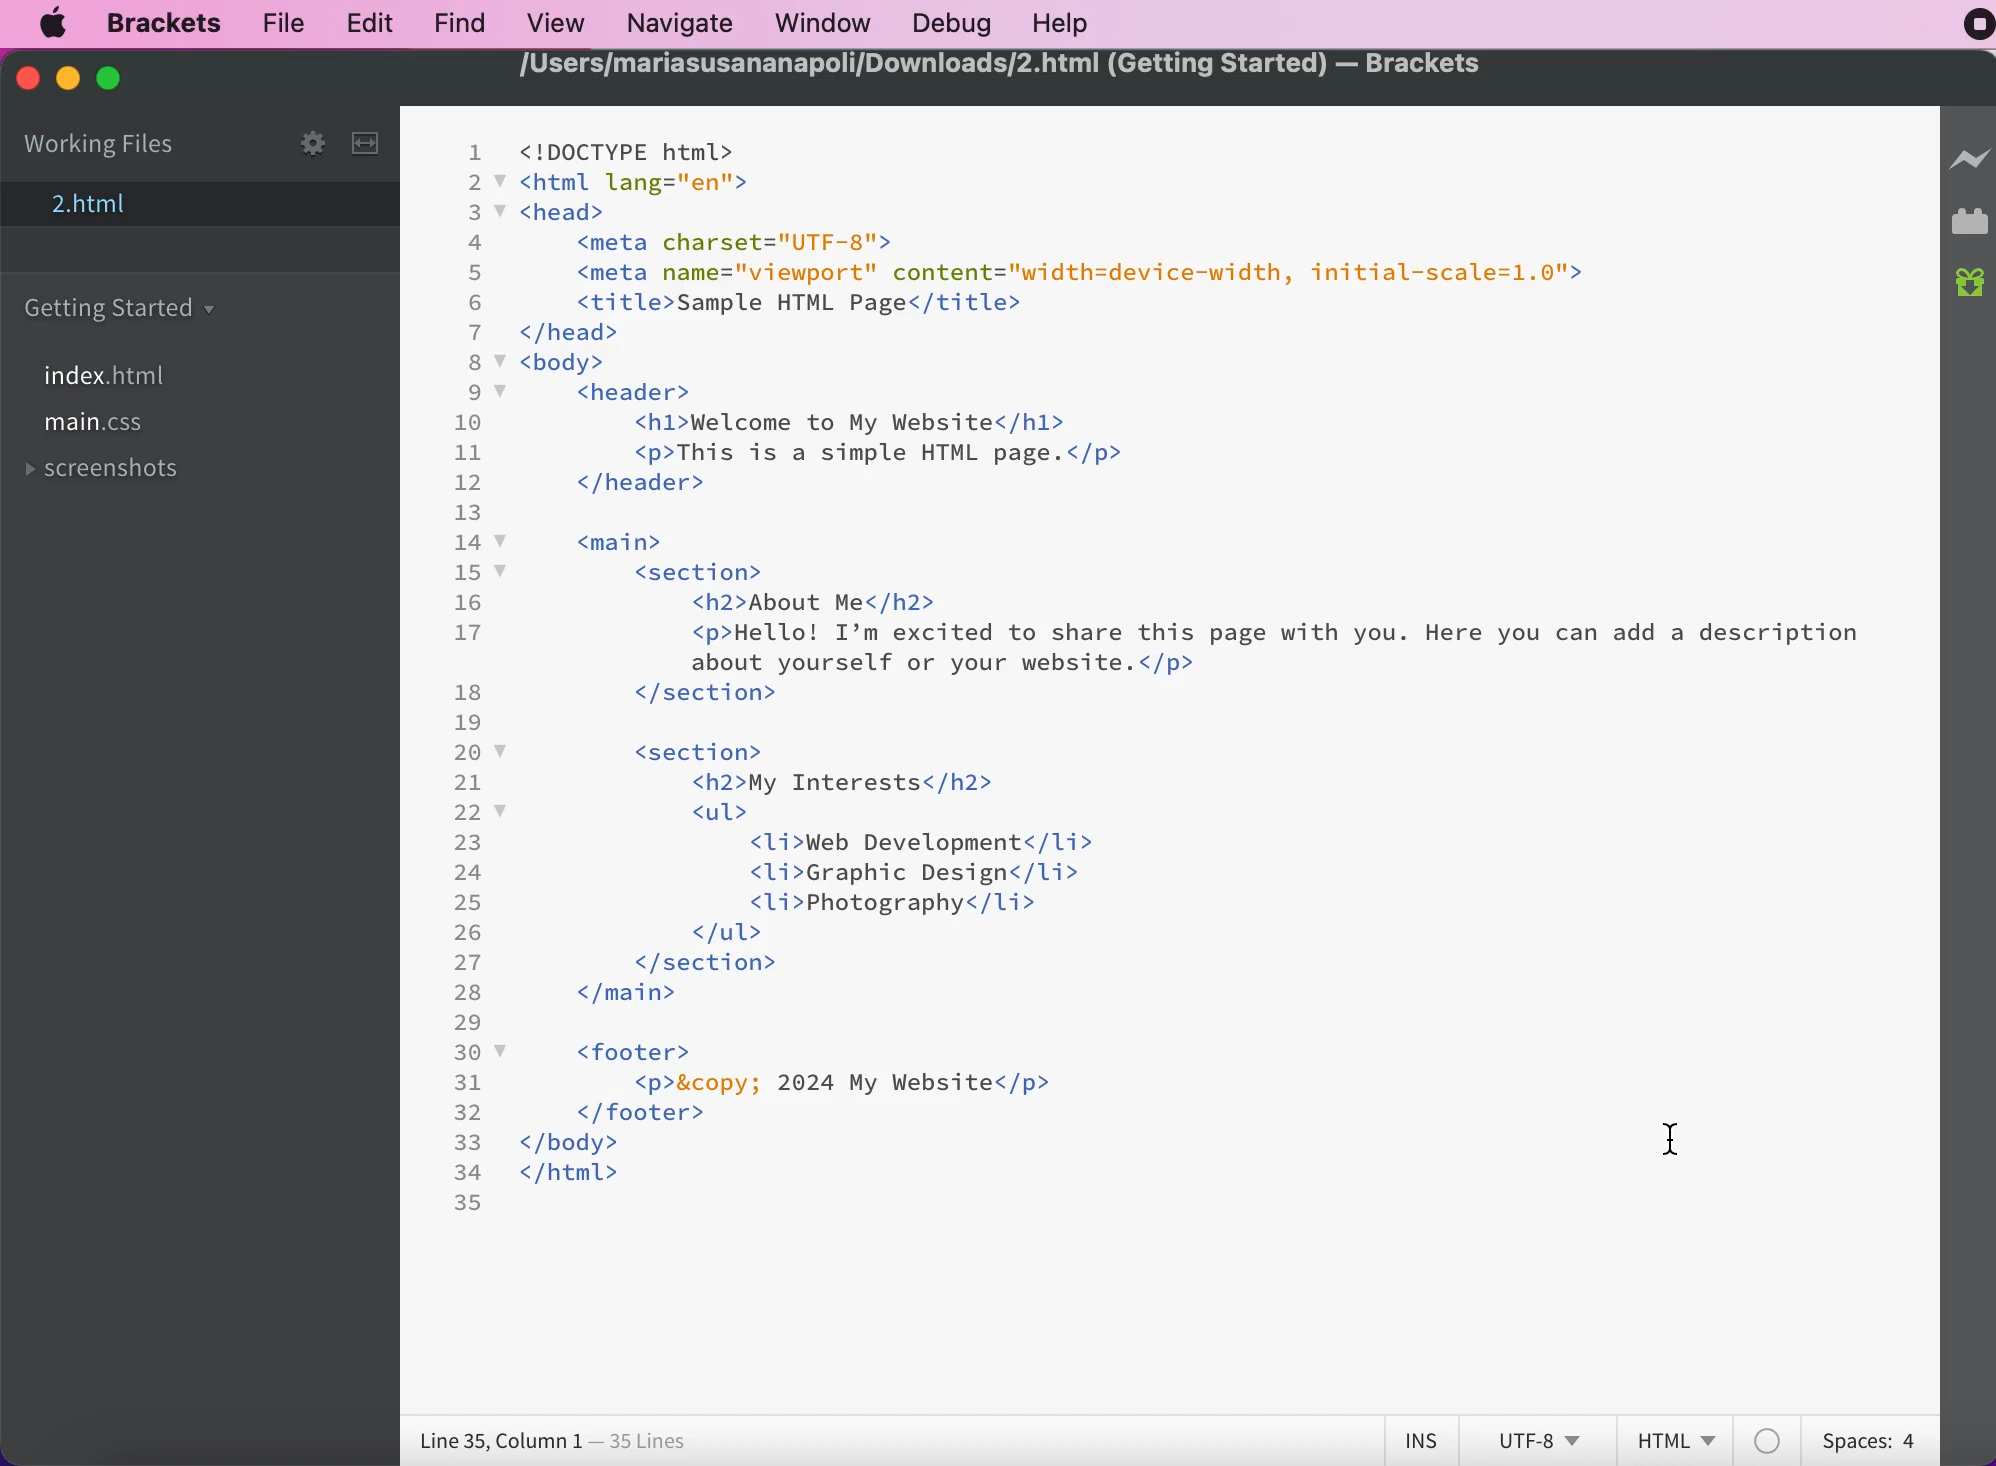  Describe the element at coordinates (469, 514) in the screenshot. I see `13` at that location.